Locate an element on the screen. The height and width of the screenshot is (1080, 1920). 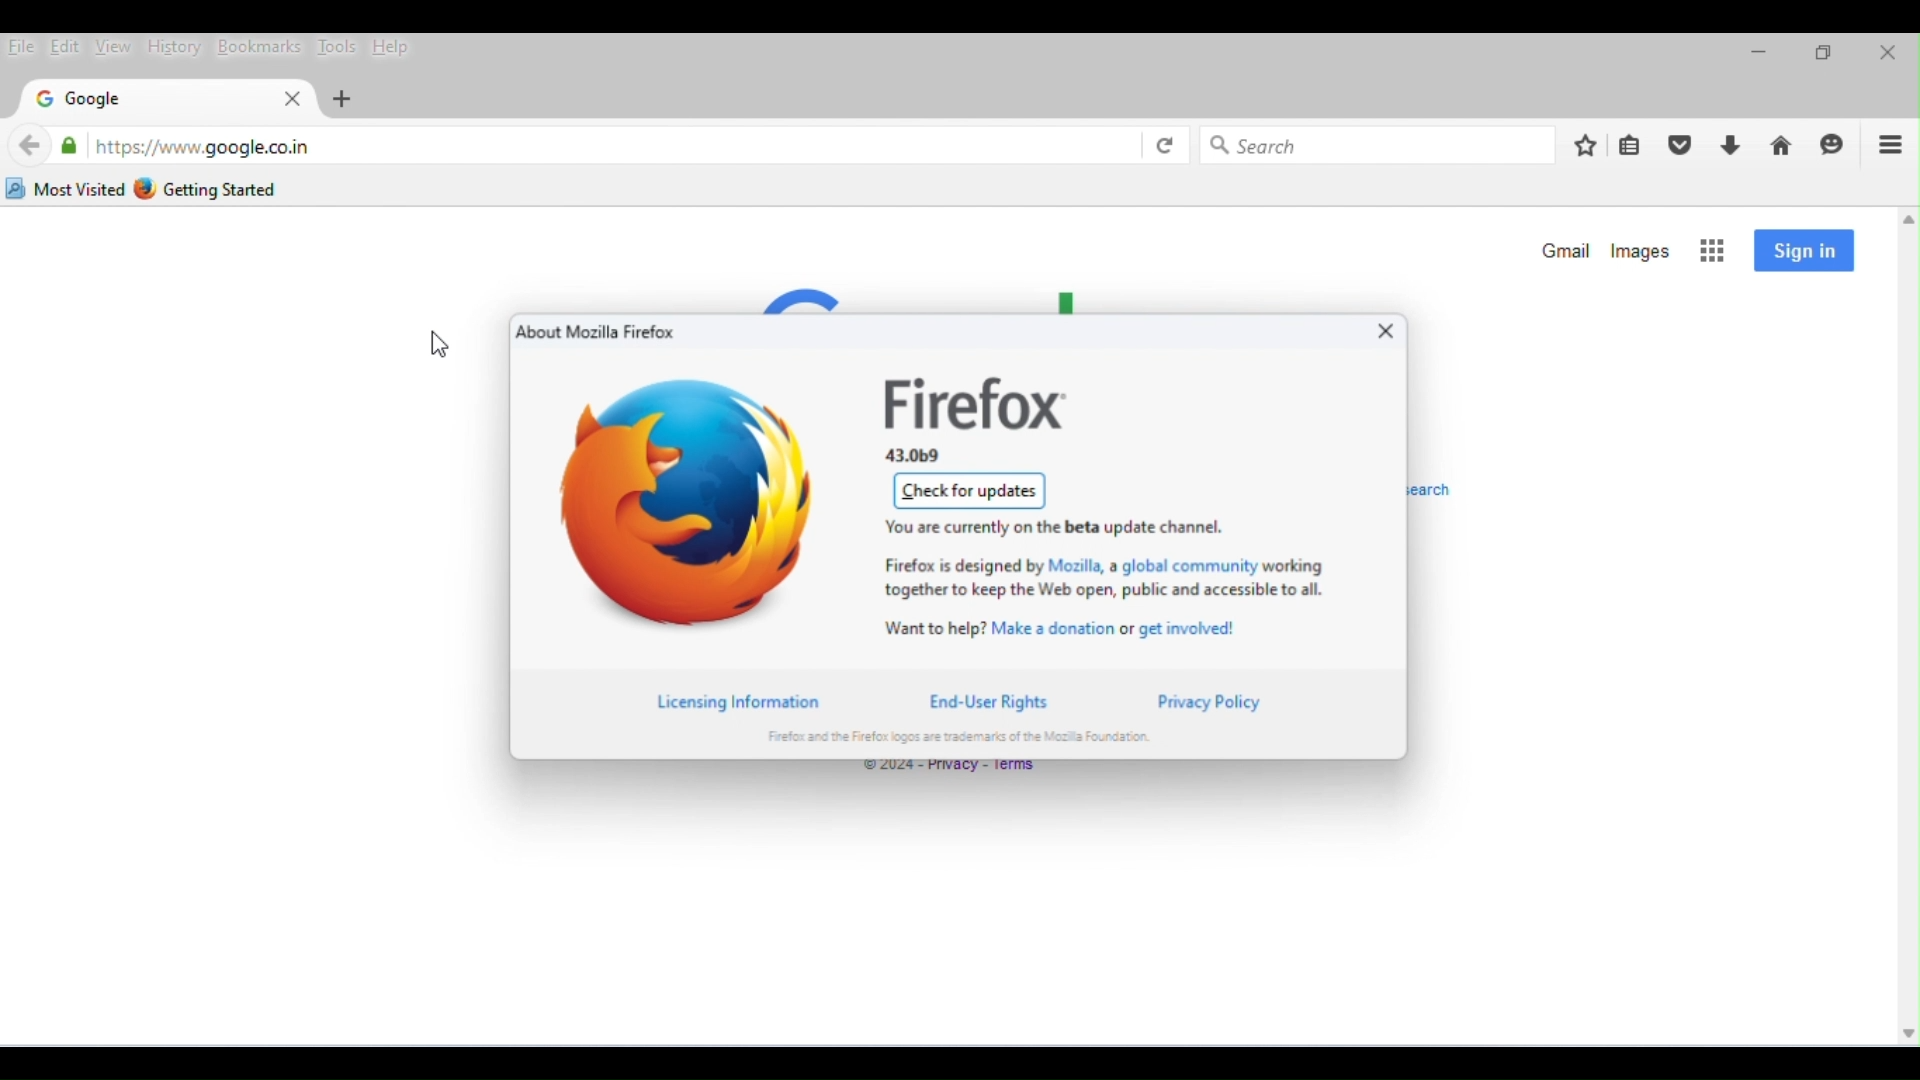
images is located at coordinates (1643, 250).